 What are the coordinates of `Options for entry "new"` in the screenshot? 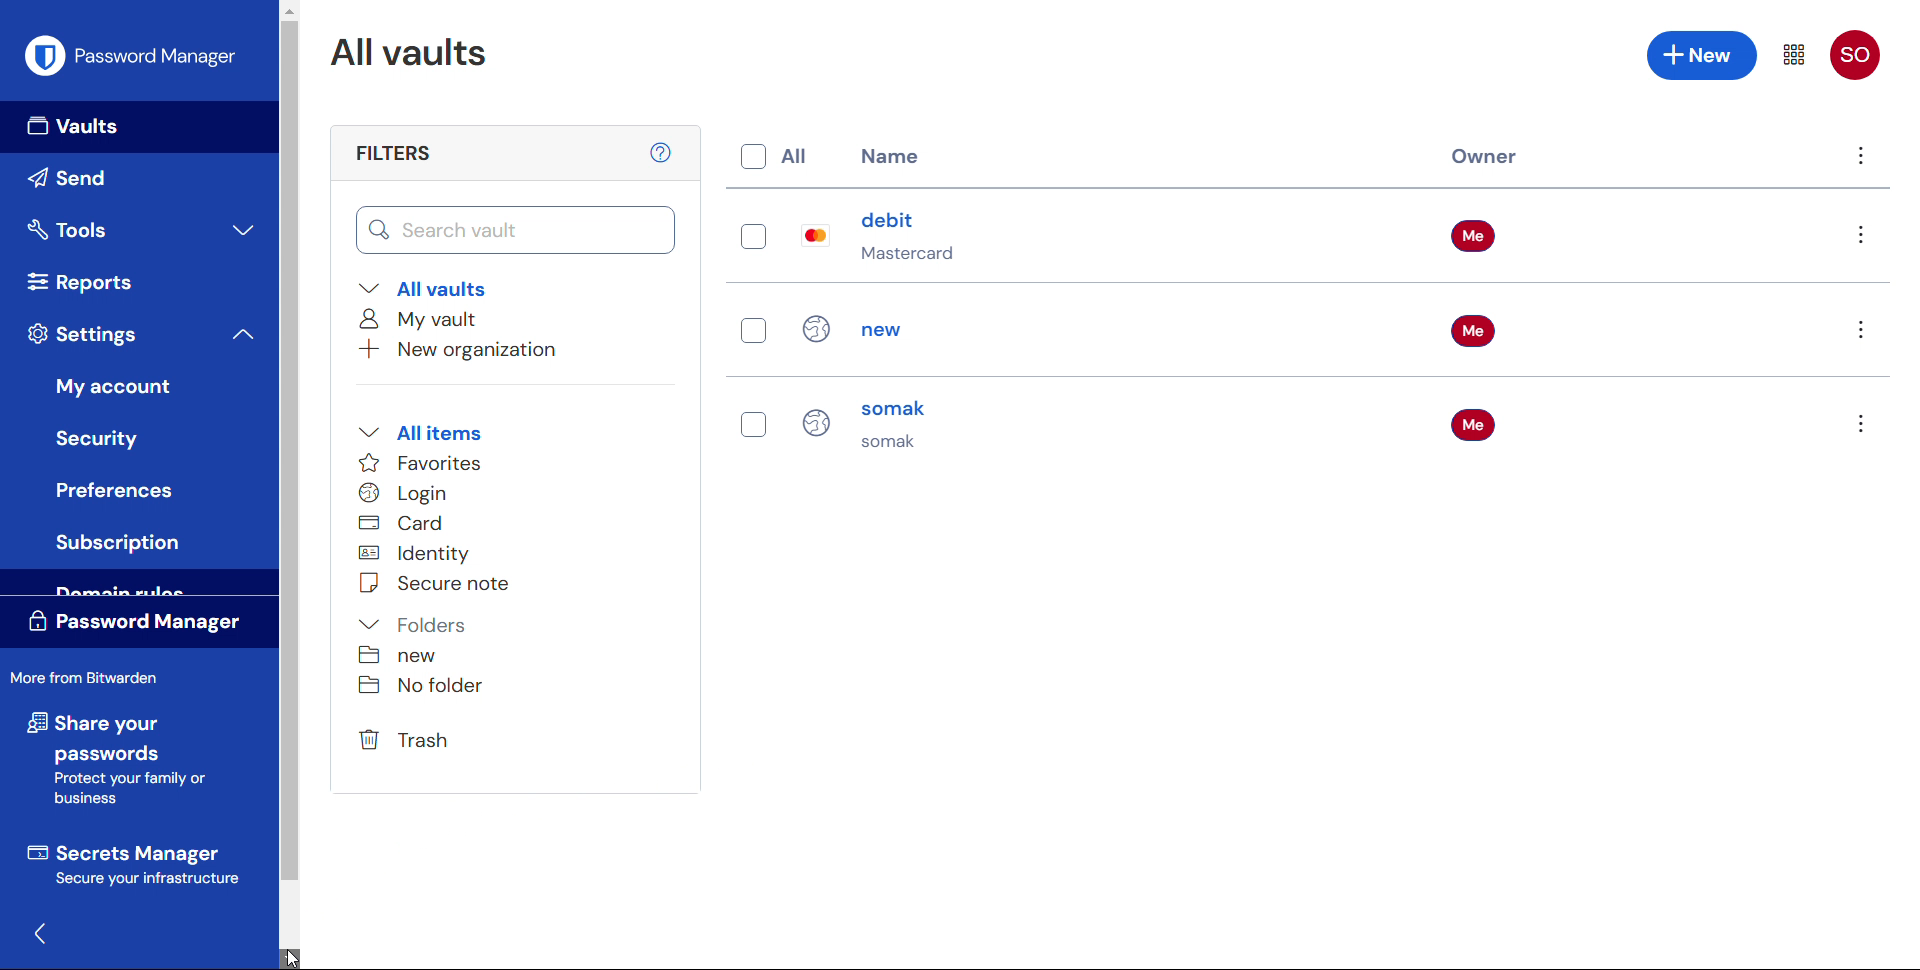 It's located at (1859, 329).